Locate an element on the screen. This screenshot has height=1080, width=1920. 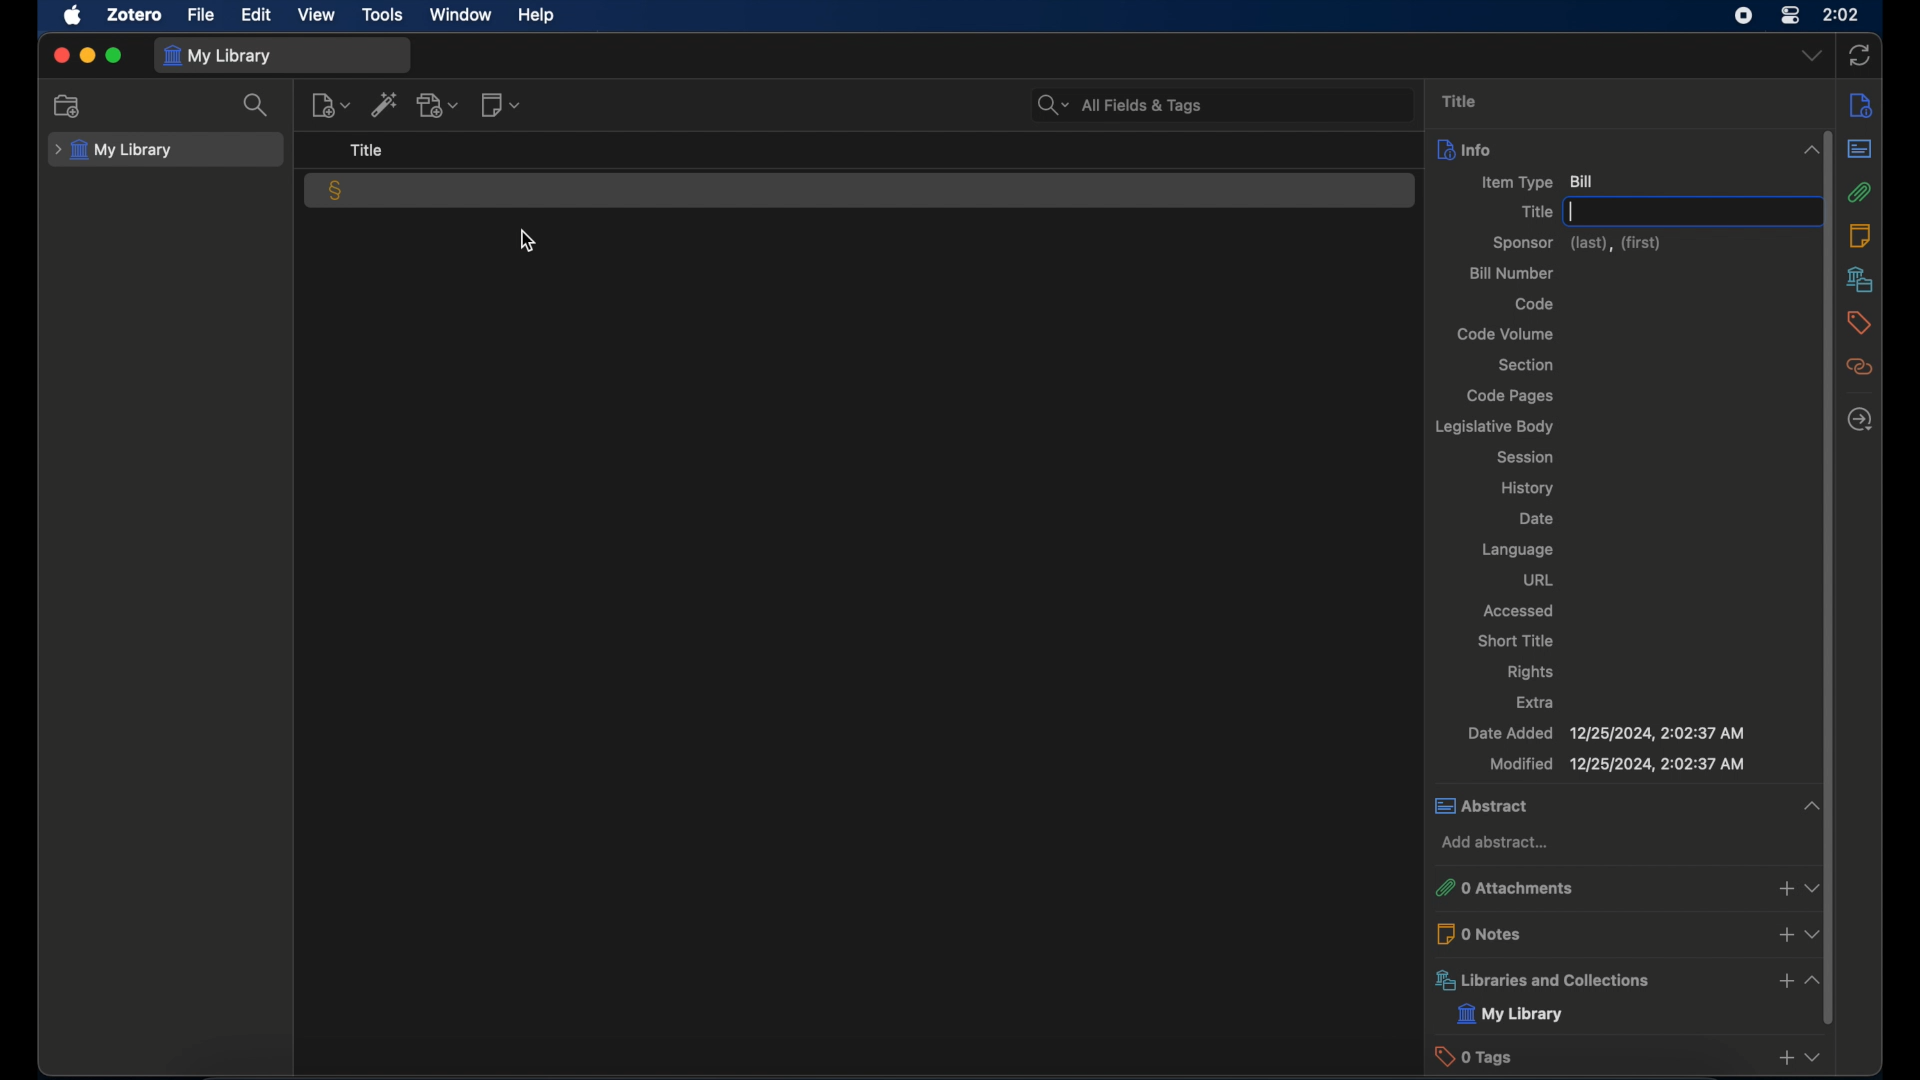
rights is located at coordinates (1531, 672).